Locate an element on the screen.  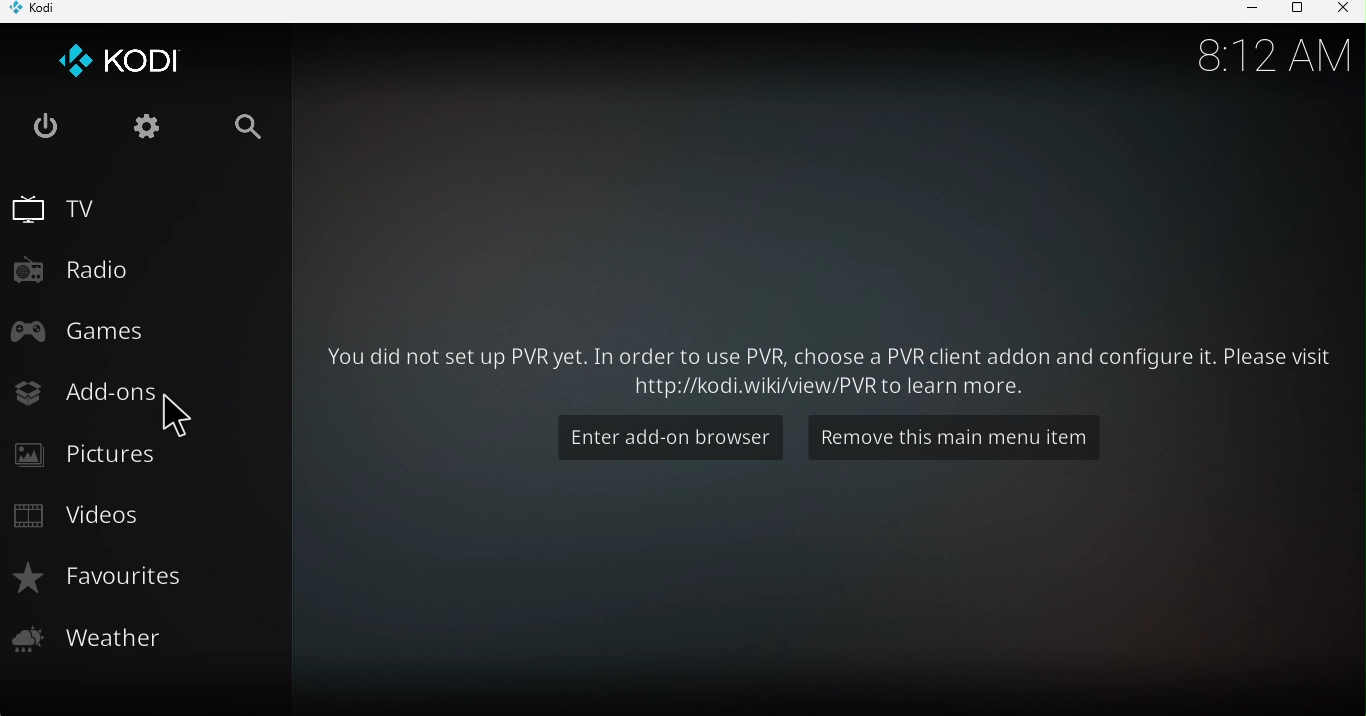
Radio is located at coordinates (87, 266).